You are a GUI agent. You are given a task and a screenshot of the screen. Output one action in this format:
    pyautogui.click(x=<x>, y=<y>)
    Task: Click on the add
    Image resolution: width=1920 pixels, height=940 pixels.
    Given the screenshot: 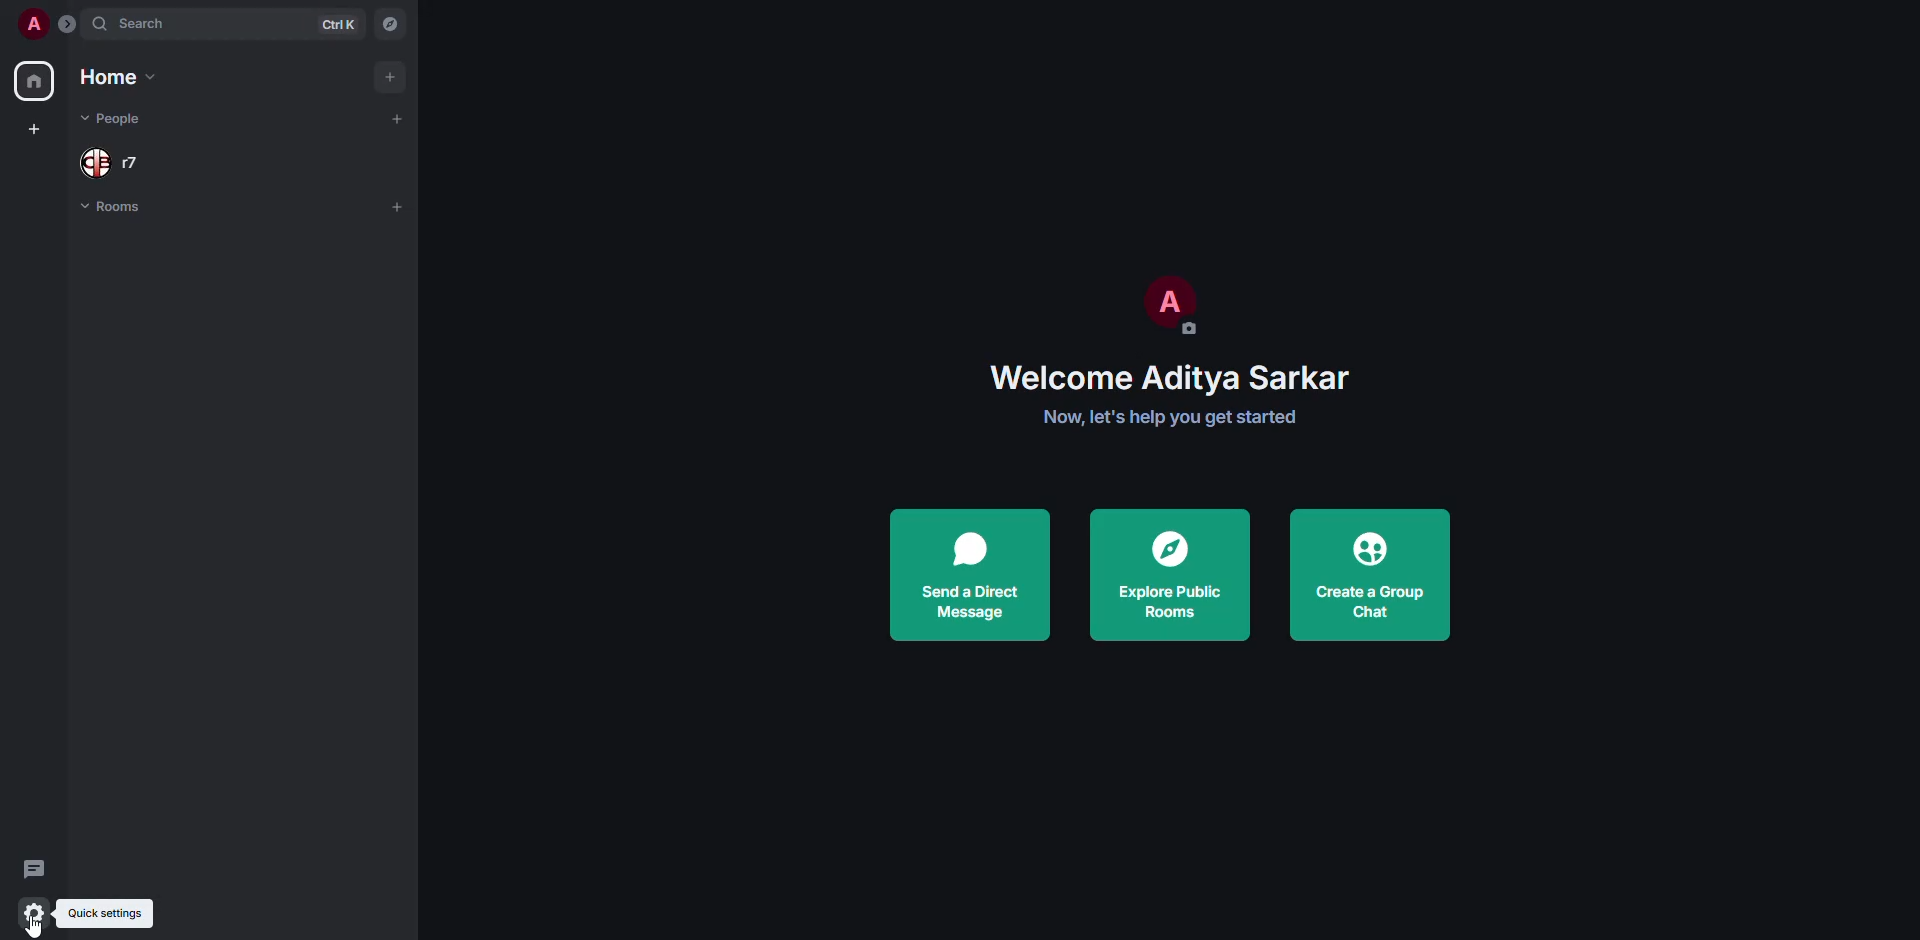 What is the action you would take?
    pyautogui.click(x=398, y=116)
    